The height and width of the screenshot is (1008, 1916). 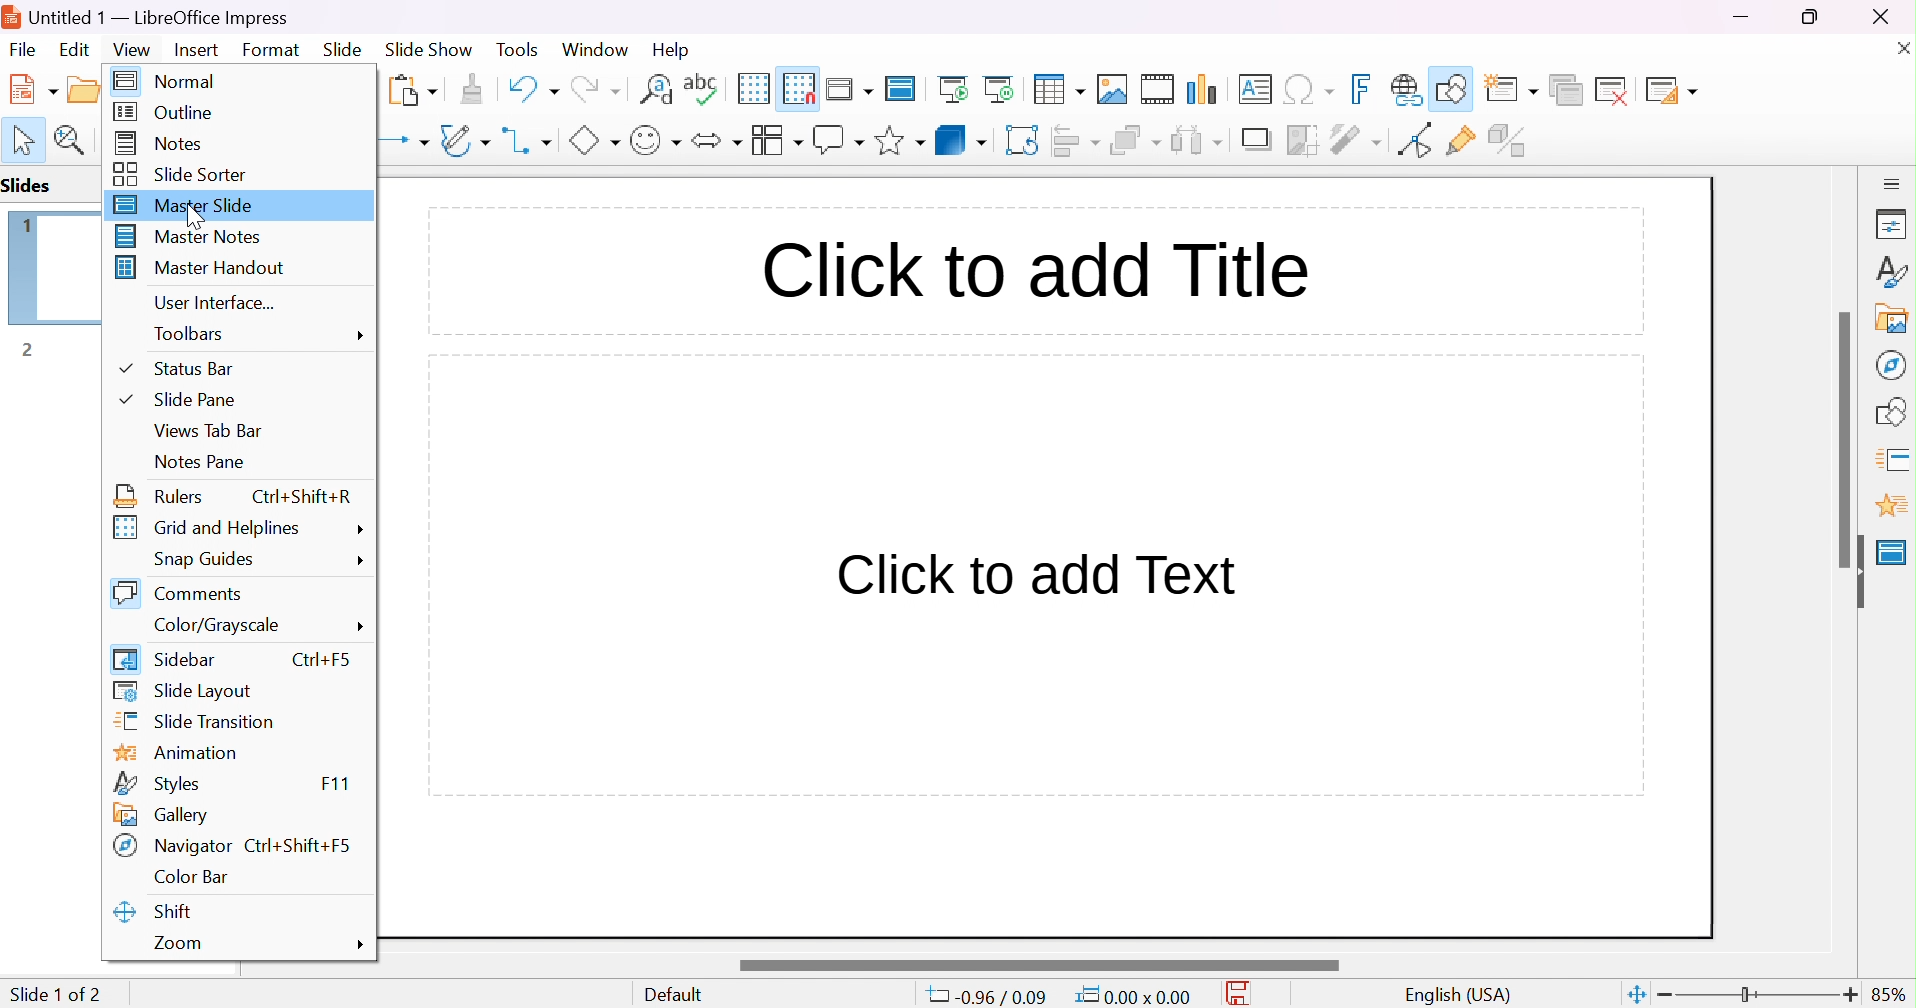 What do you see at coordinates (1635, 993) in the screenshot?
I see `fit slide to current window` at bounding box center [1635, 993].